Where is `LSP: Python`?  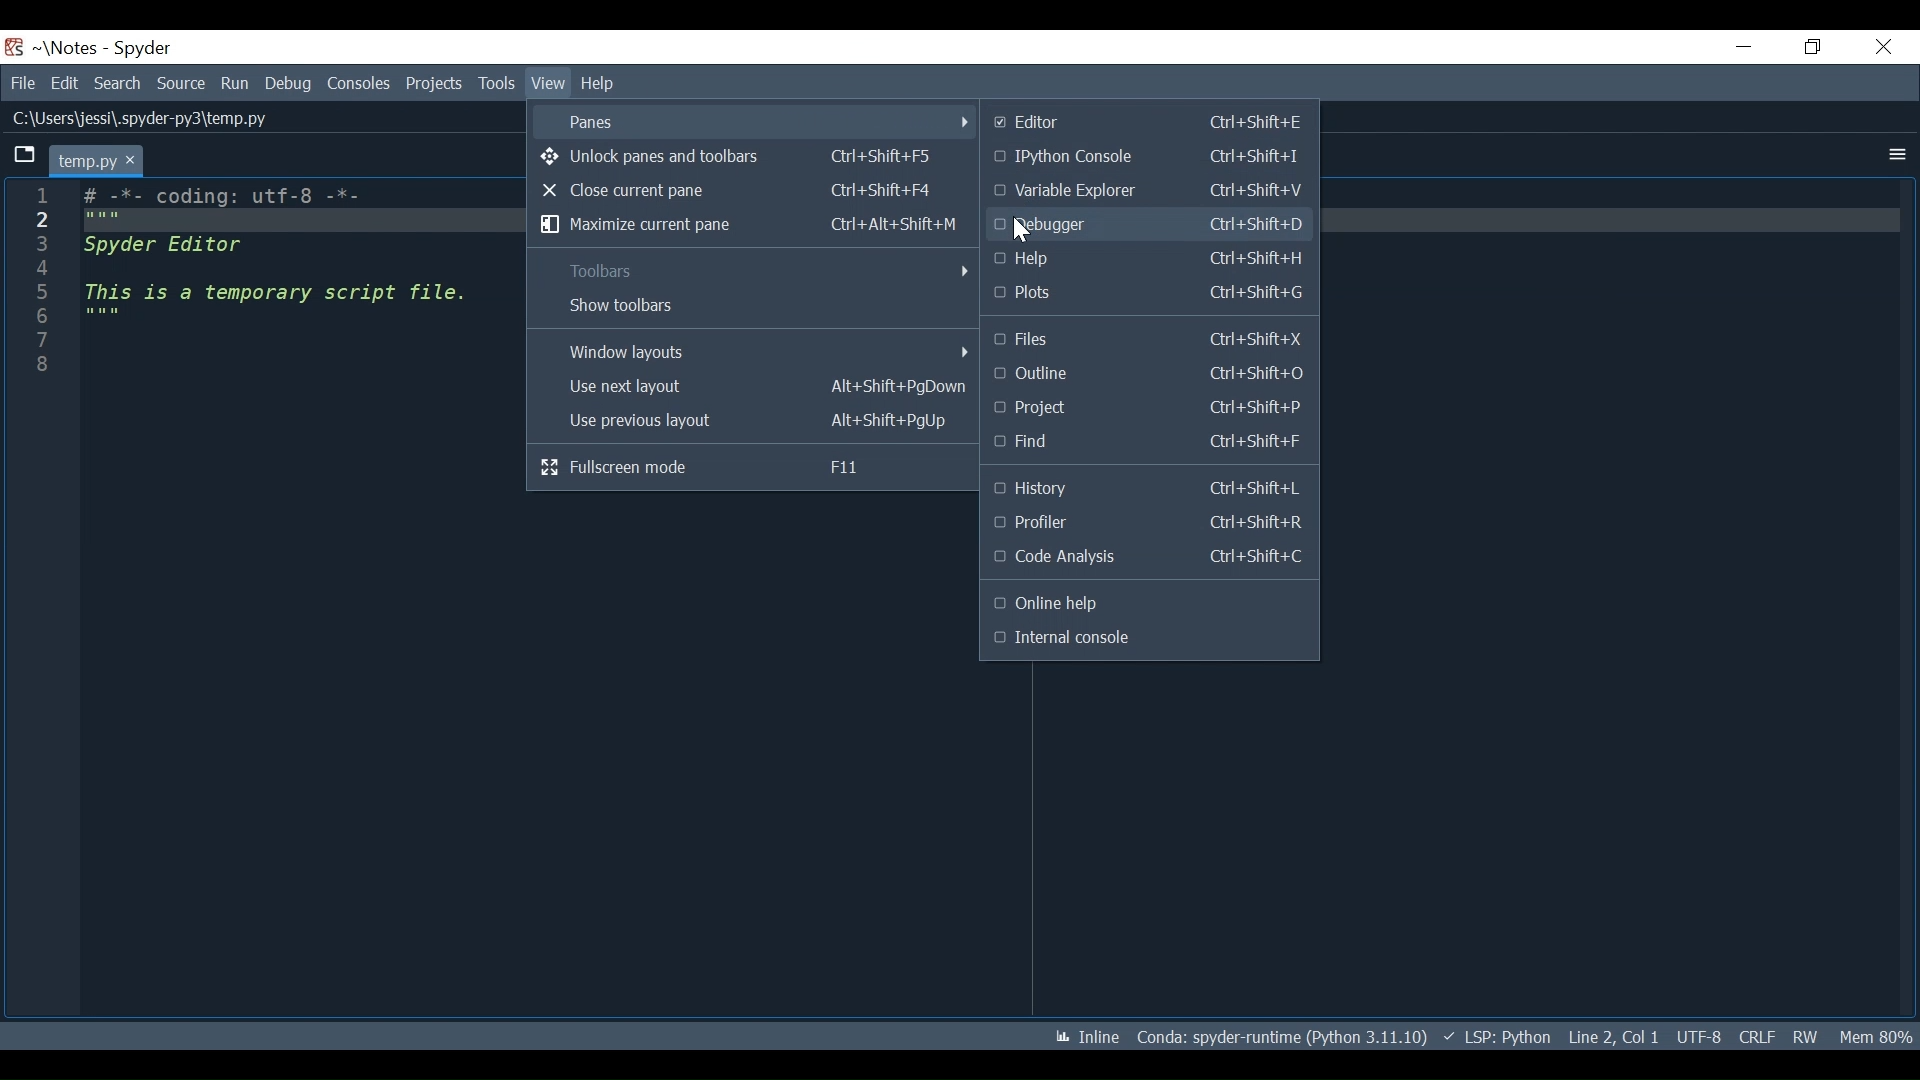 LSP: Python is located at coordinates (1496, 1037).